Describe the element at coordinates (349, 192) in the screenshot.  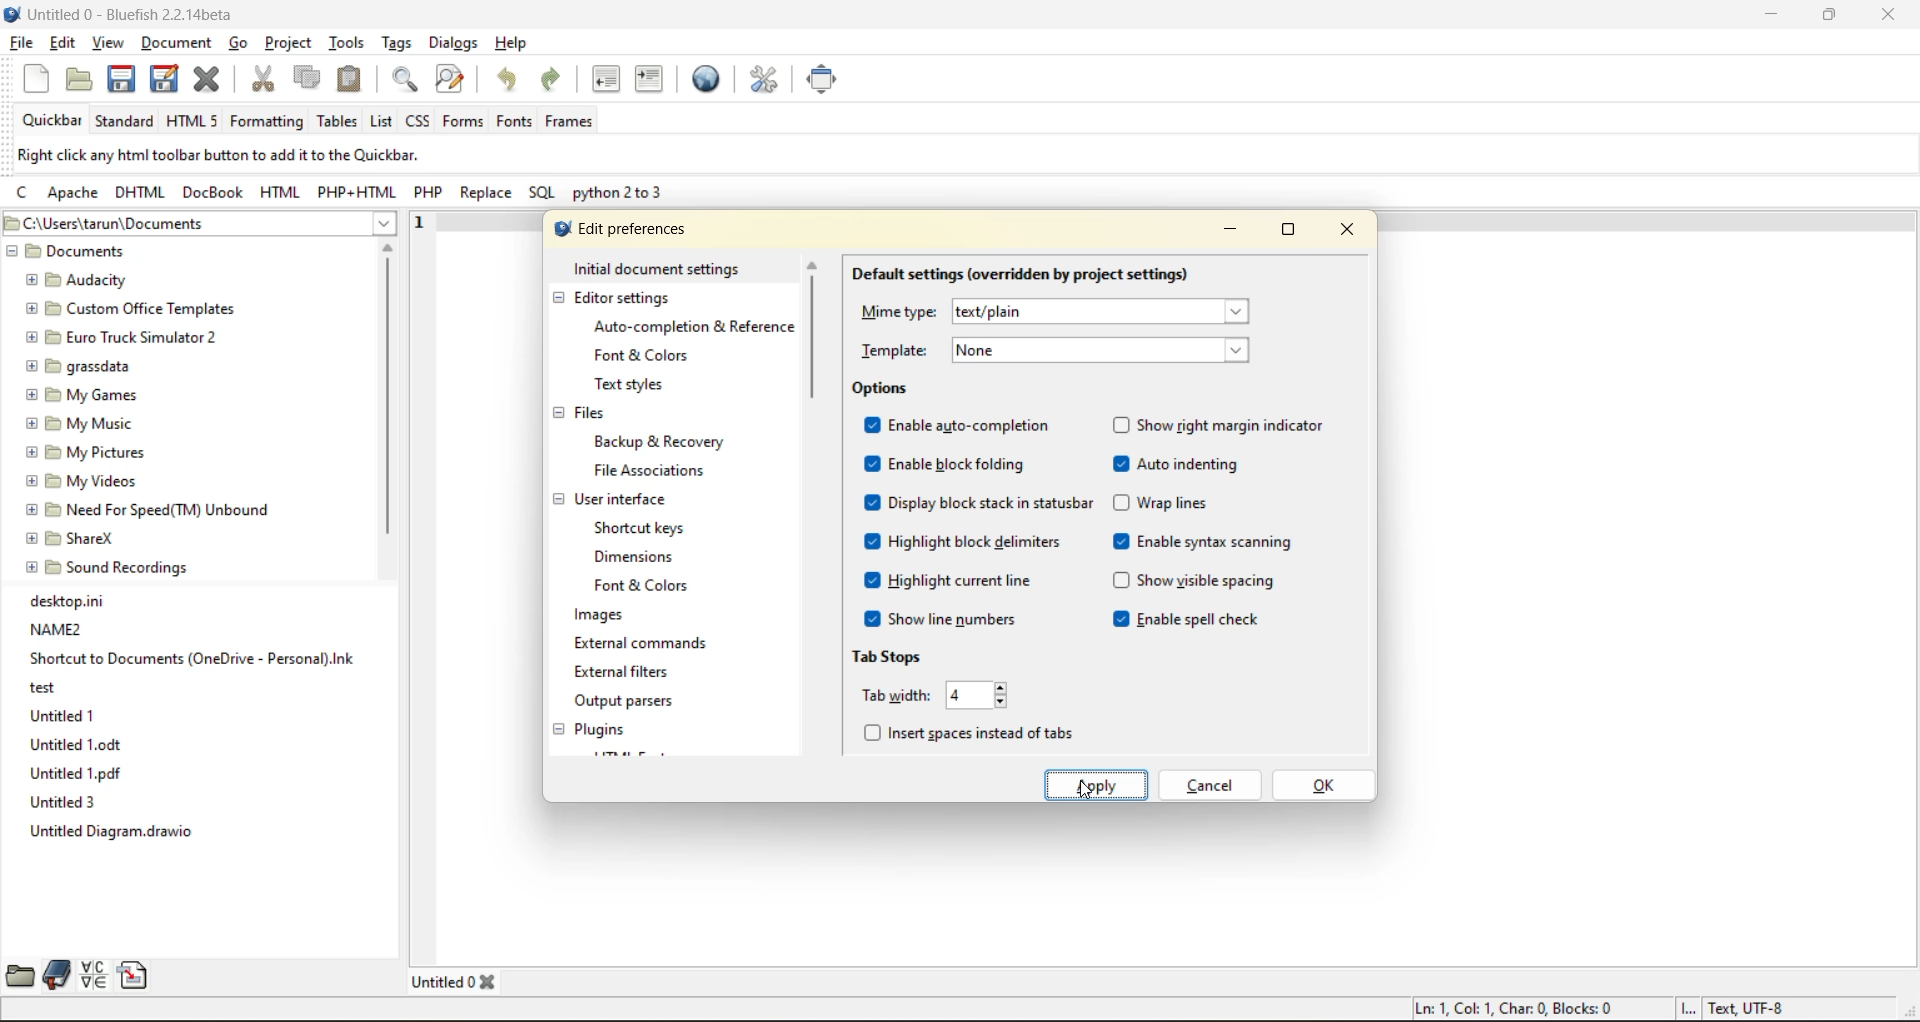
I see `php html` at that location.